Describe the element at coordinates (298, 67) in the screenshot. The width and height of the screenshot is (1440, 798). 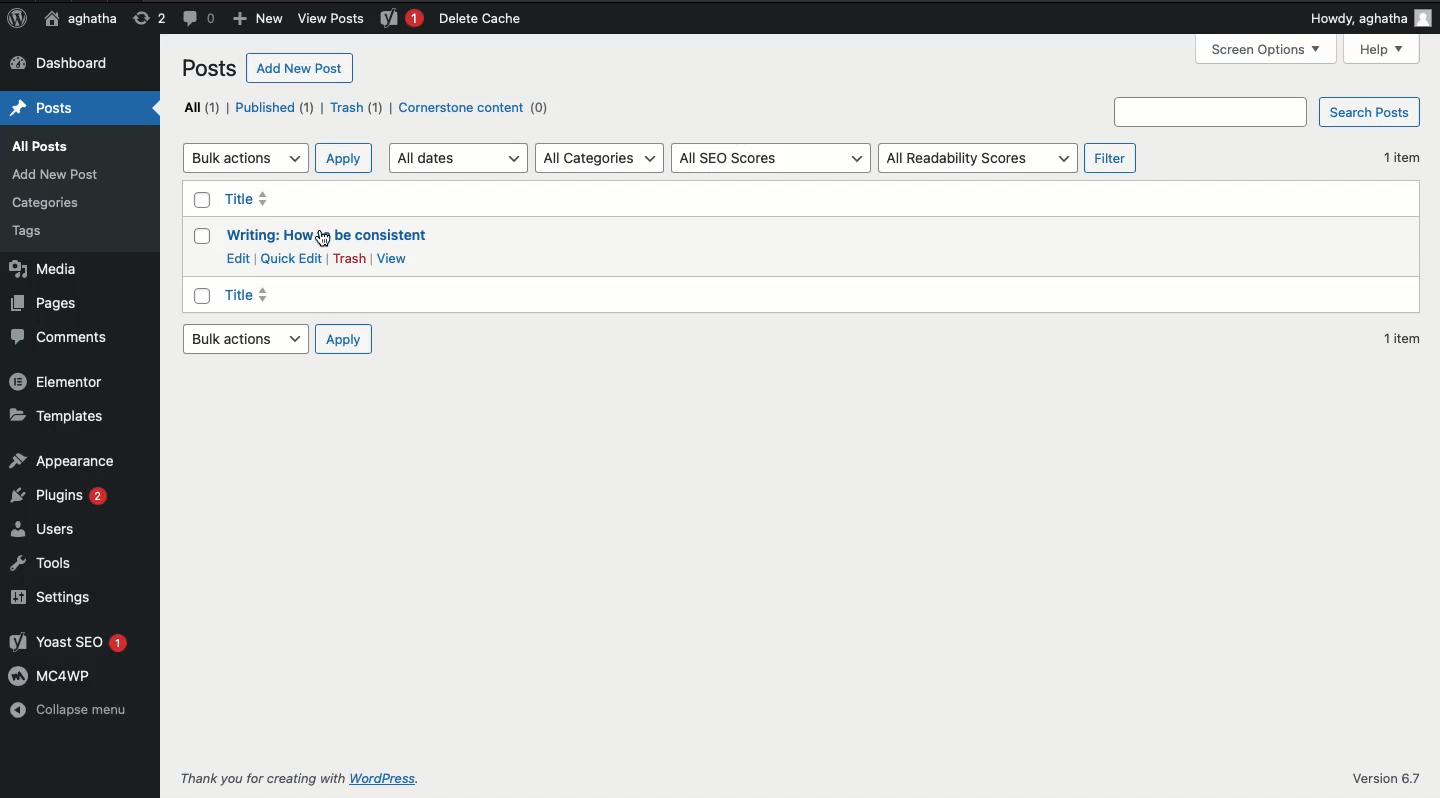
I see `Add new post` at that location.